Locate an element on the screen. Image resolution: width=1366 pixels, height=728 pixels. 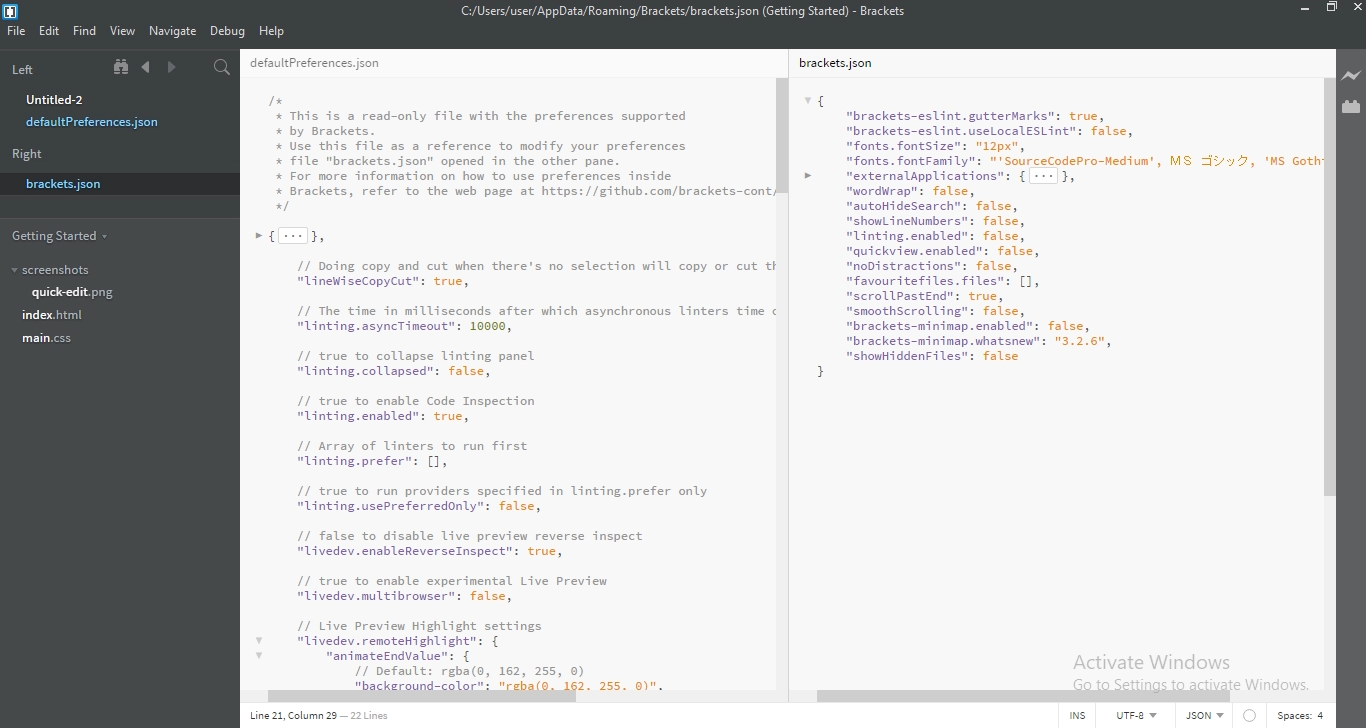
C/Users/user/AppData/Roaming/Brackets/brackets json (Getting Started) - Brackets. is located at coordinates (682, 15).